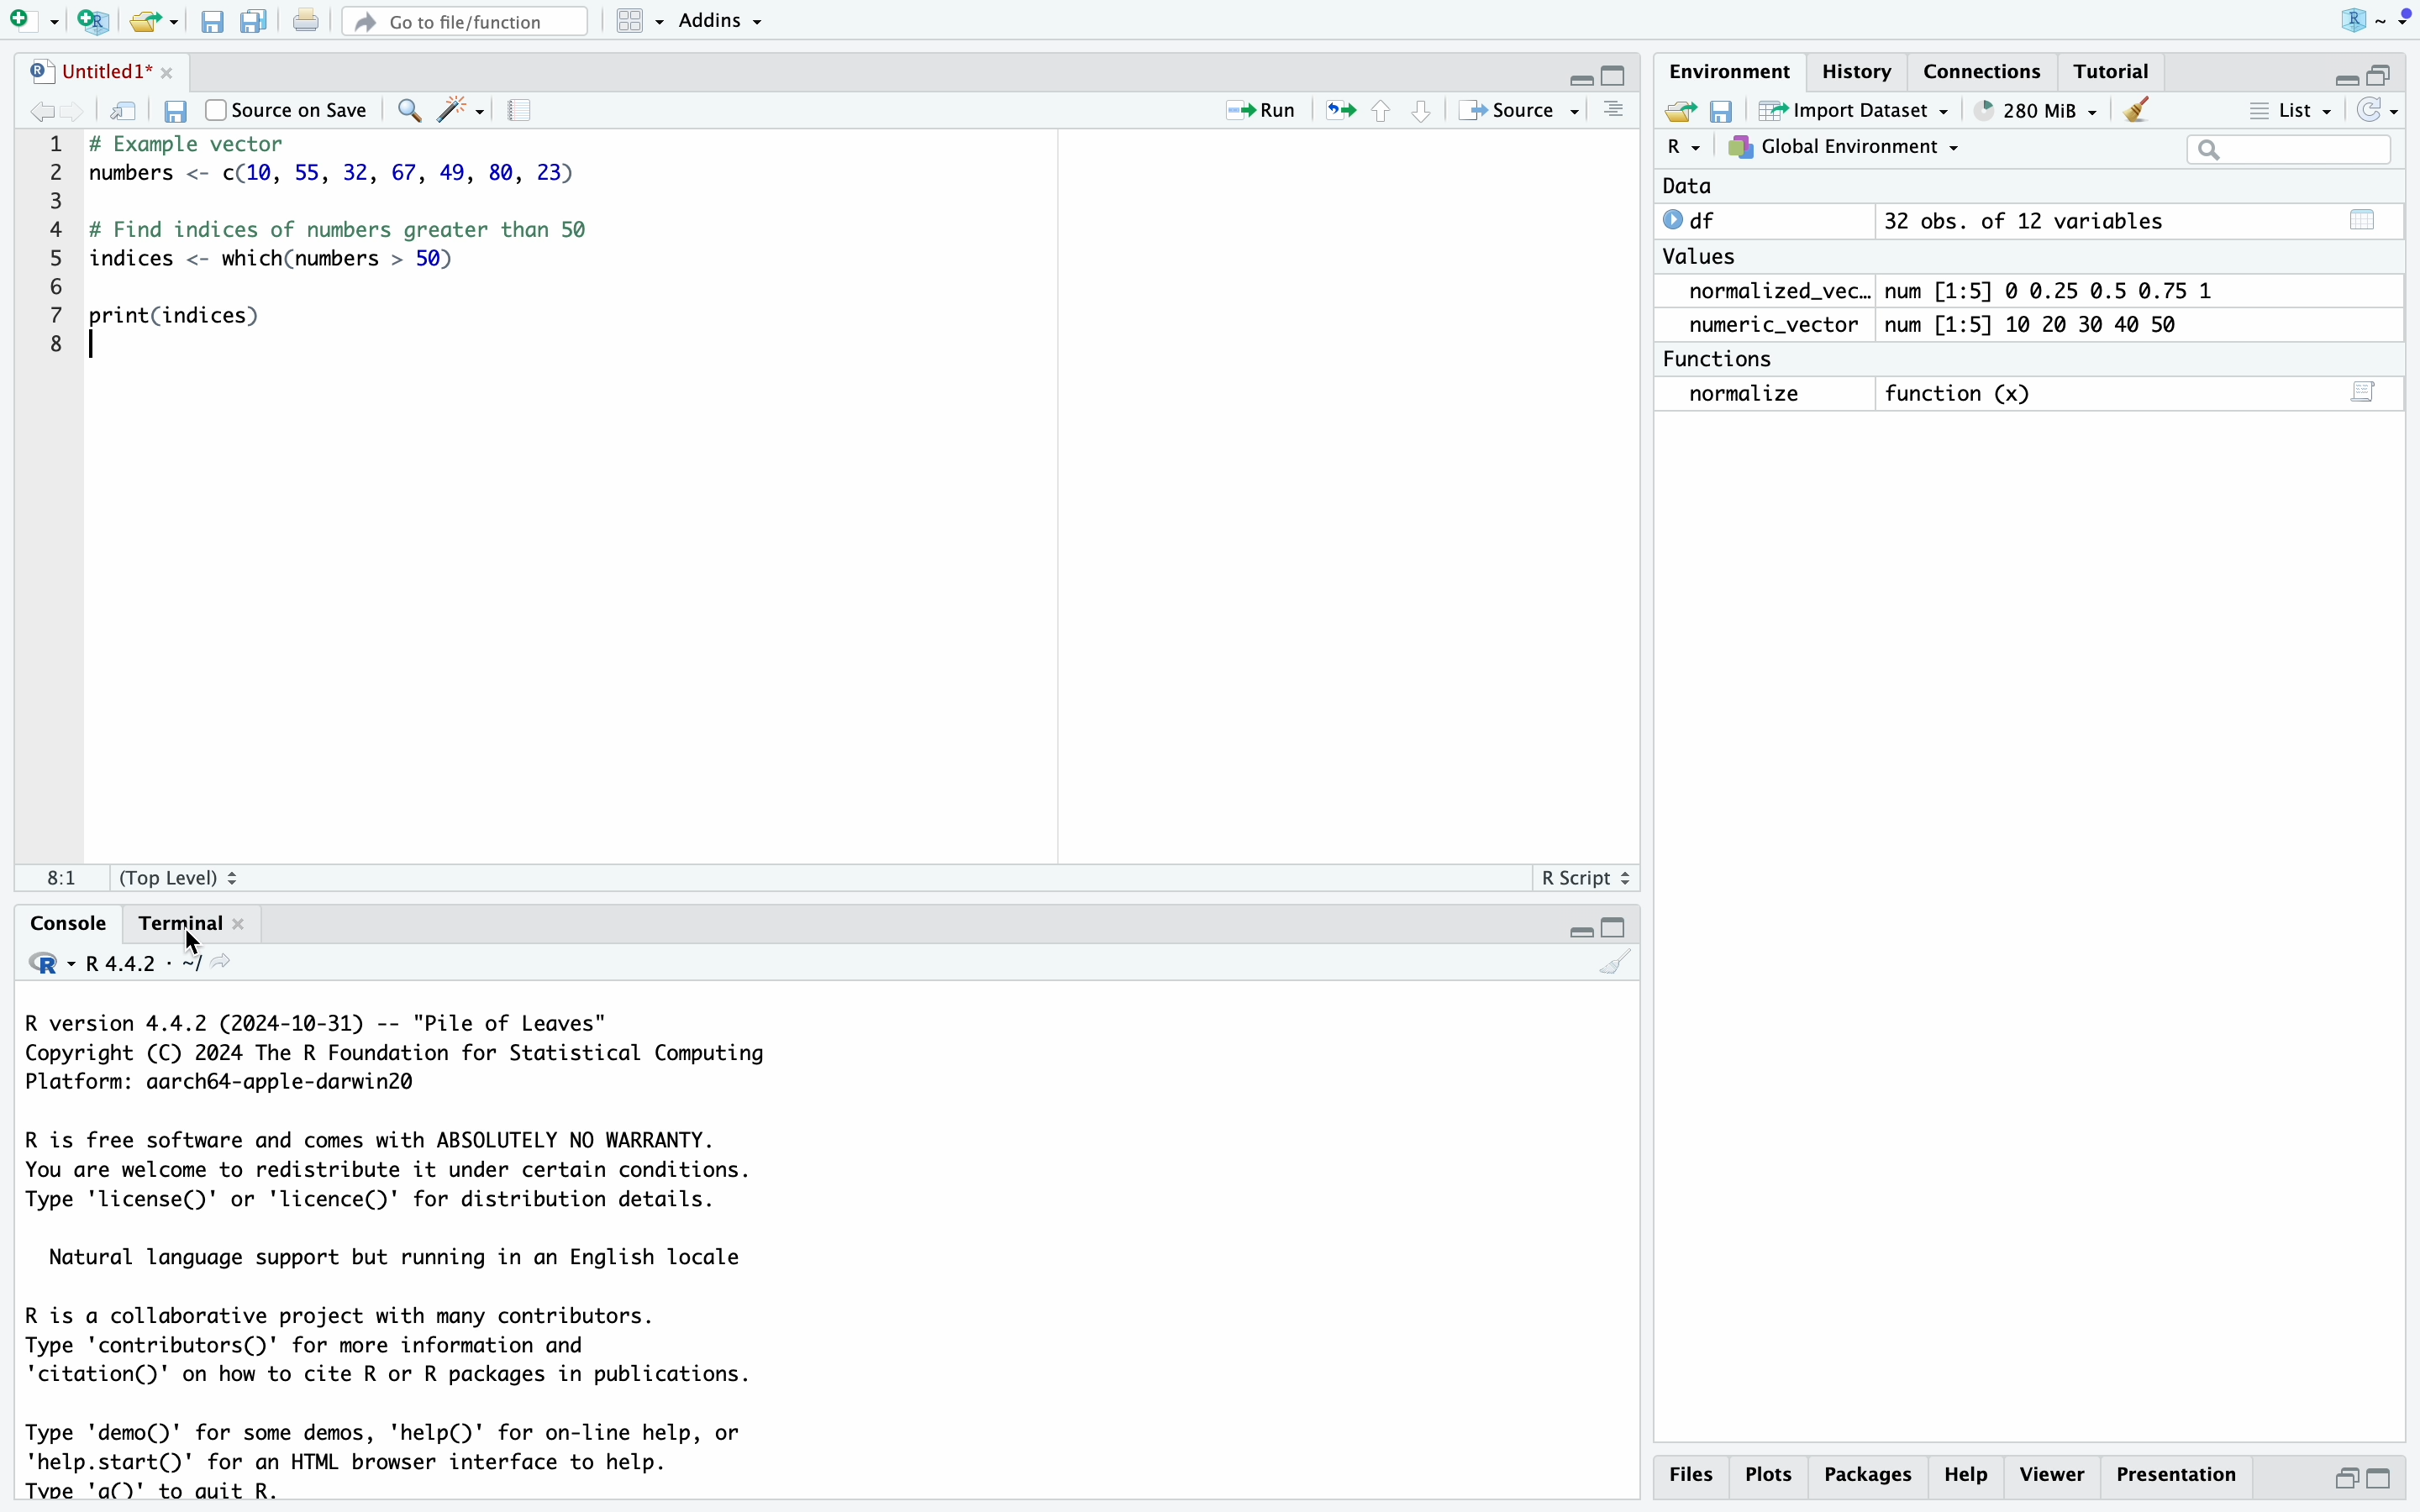 Image resolution: width=2420 pixels, height=1512 pixels. What do you see at coordinates (1707, 259) in the screenshot?
I see `Values` at bounding box center [1707, 259].